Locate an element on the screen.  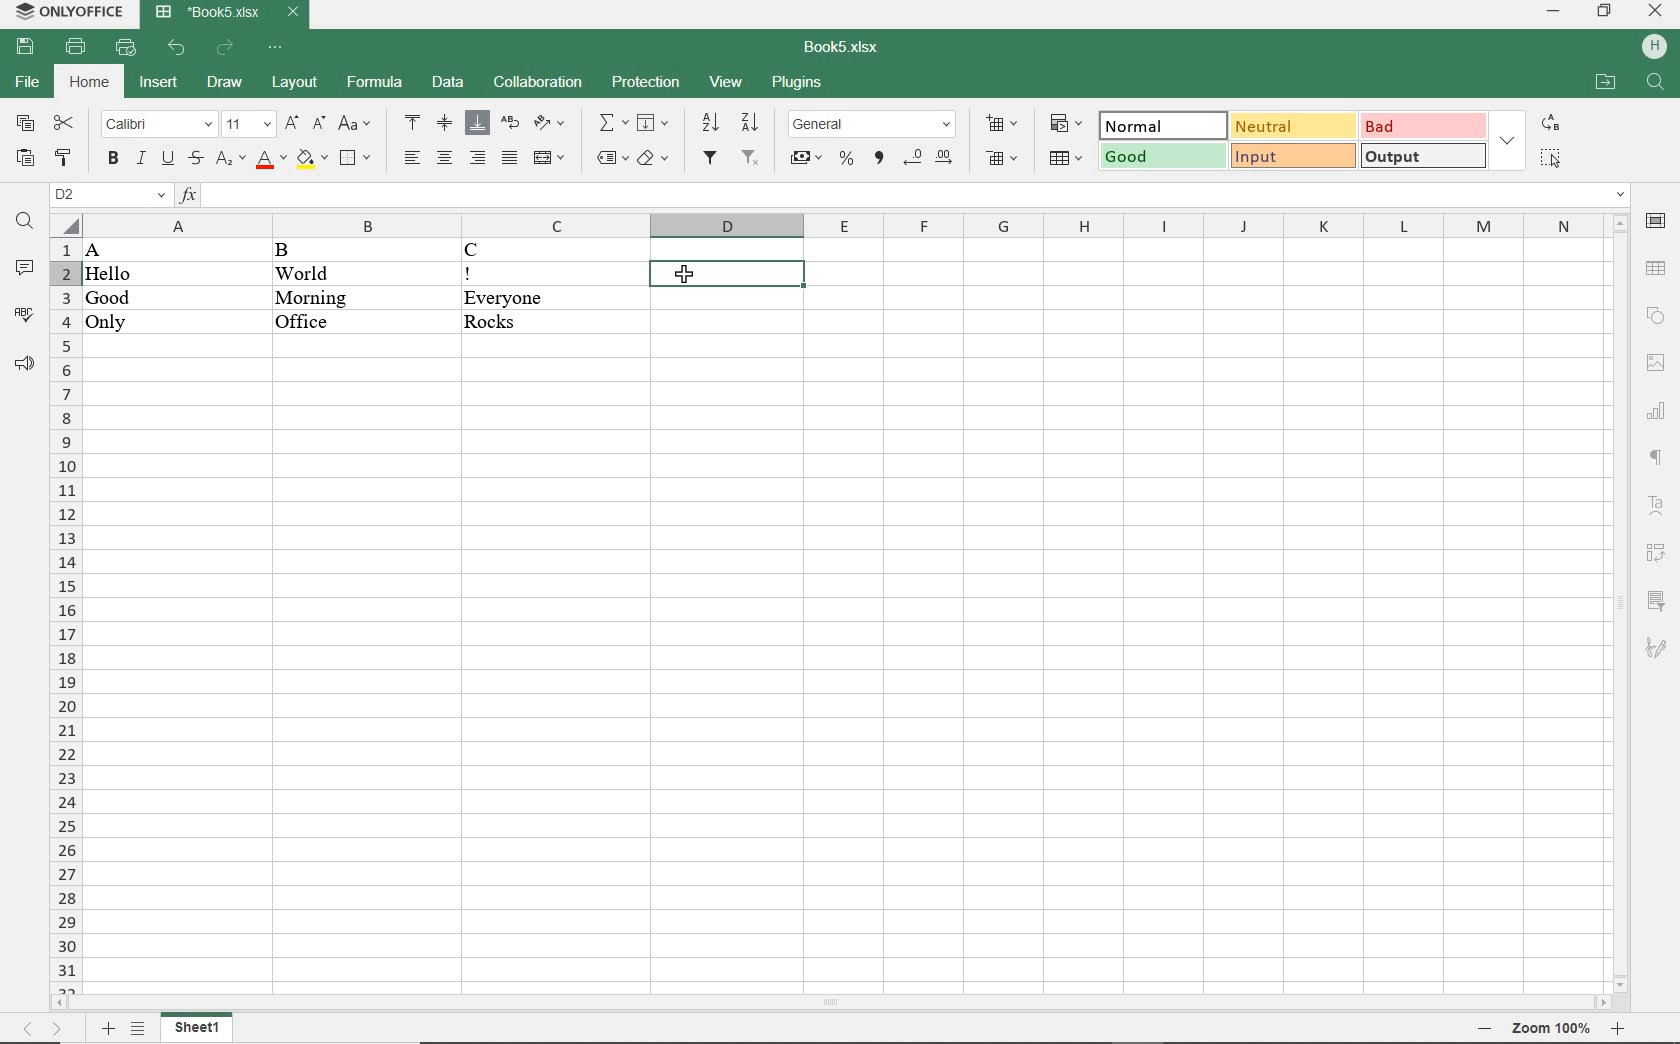
BOLD is located at coordinates (113, 161).